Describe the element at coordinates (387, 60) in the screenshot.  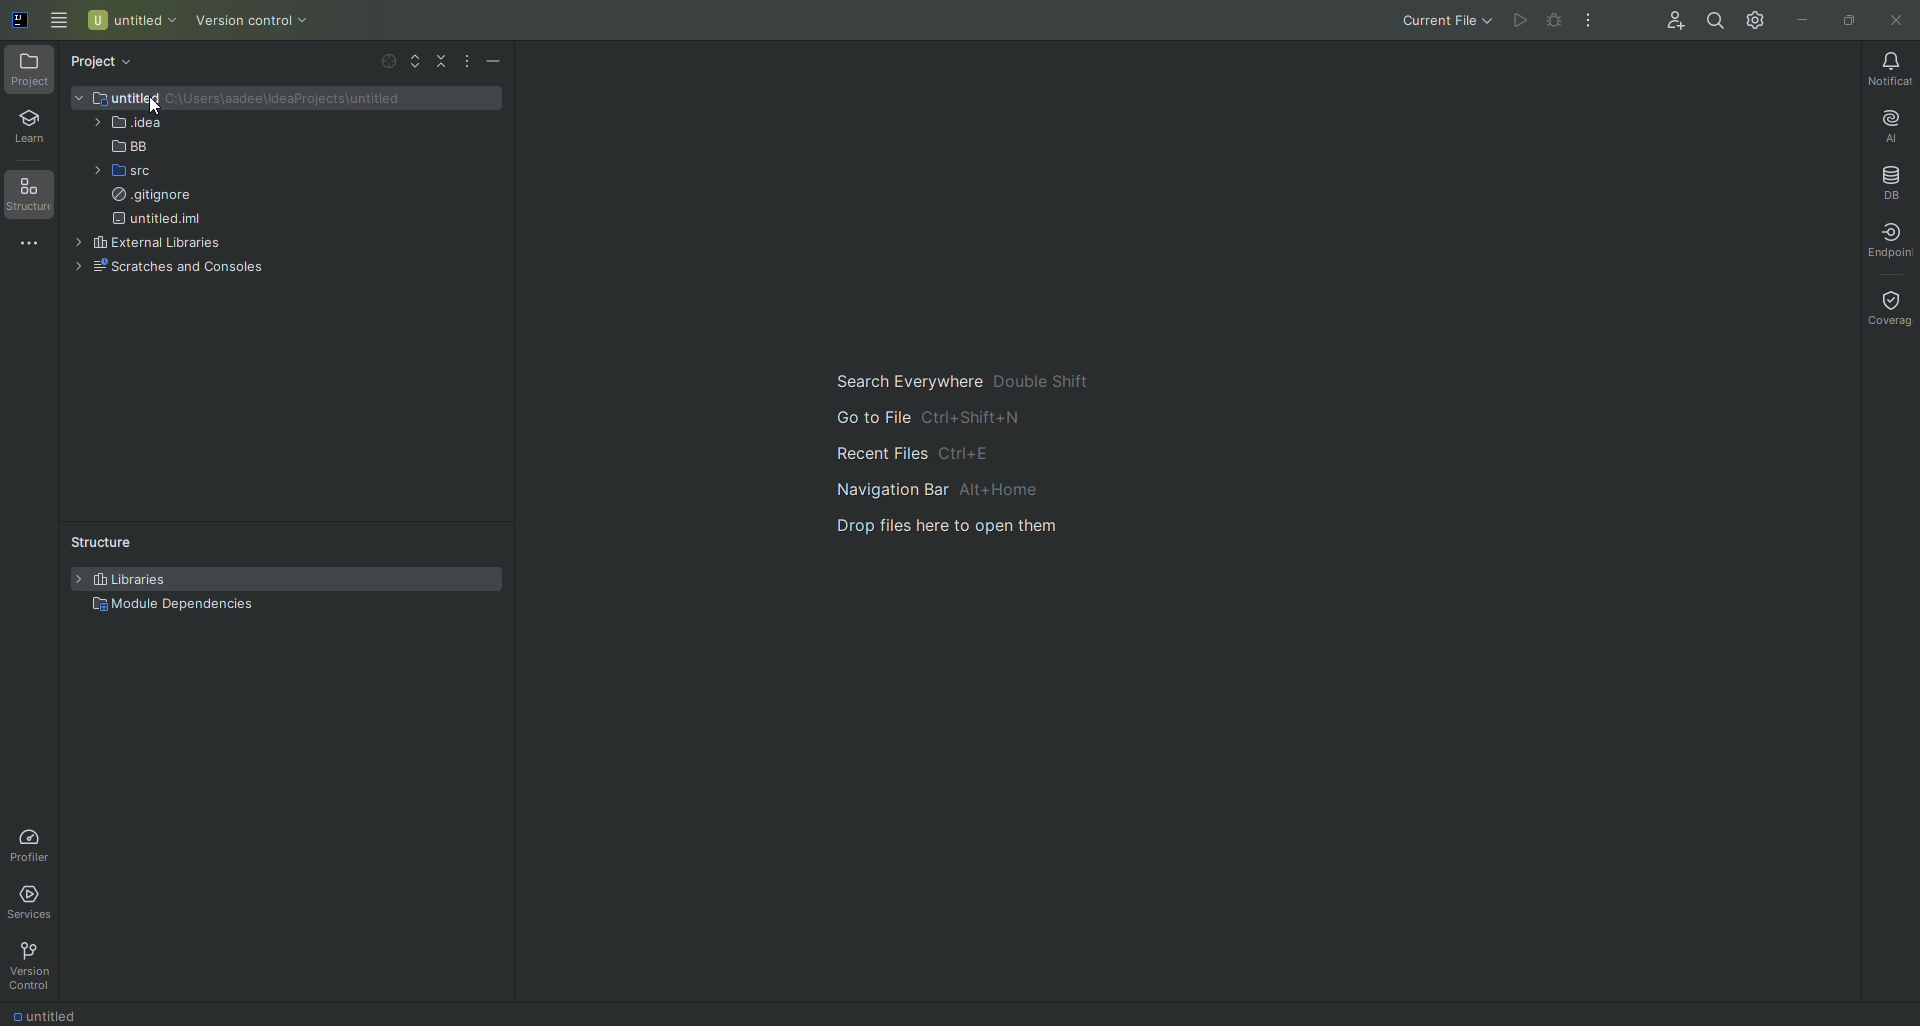
I see `Select` at that location.